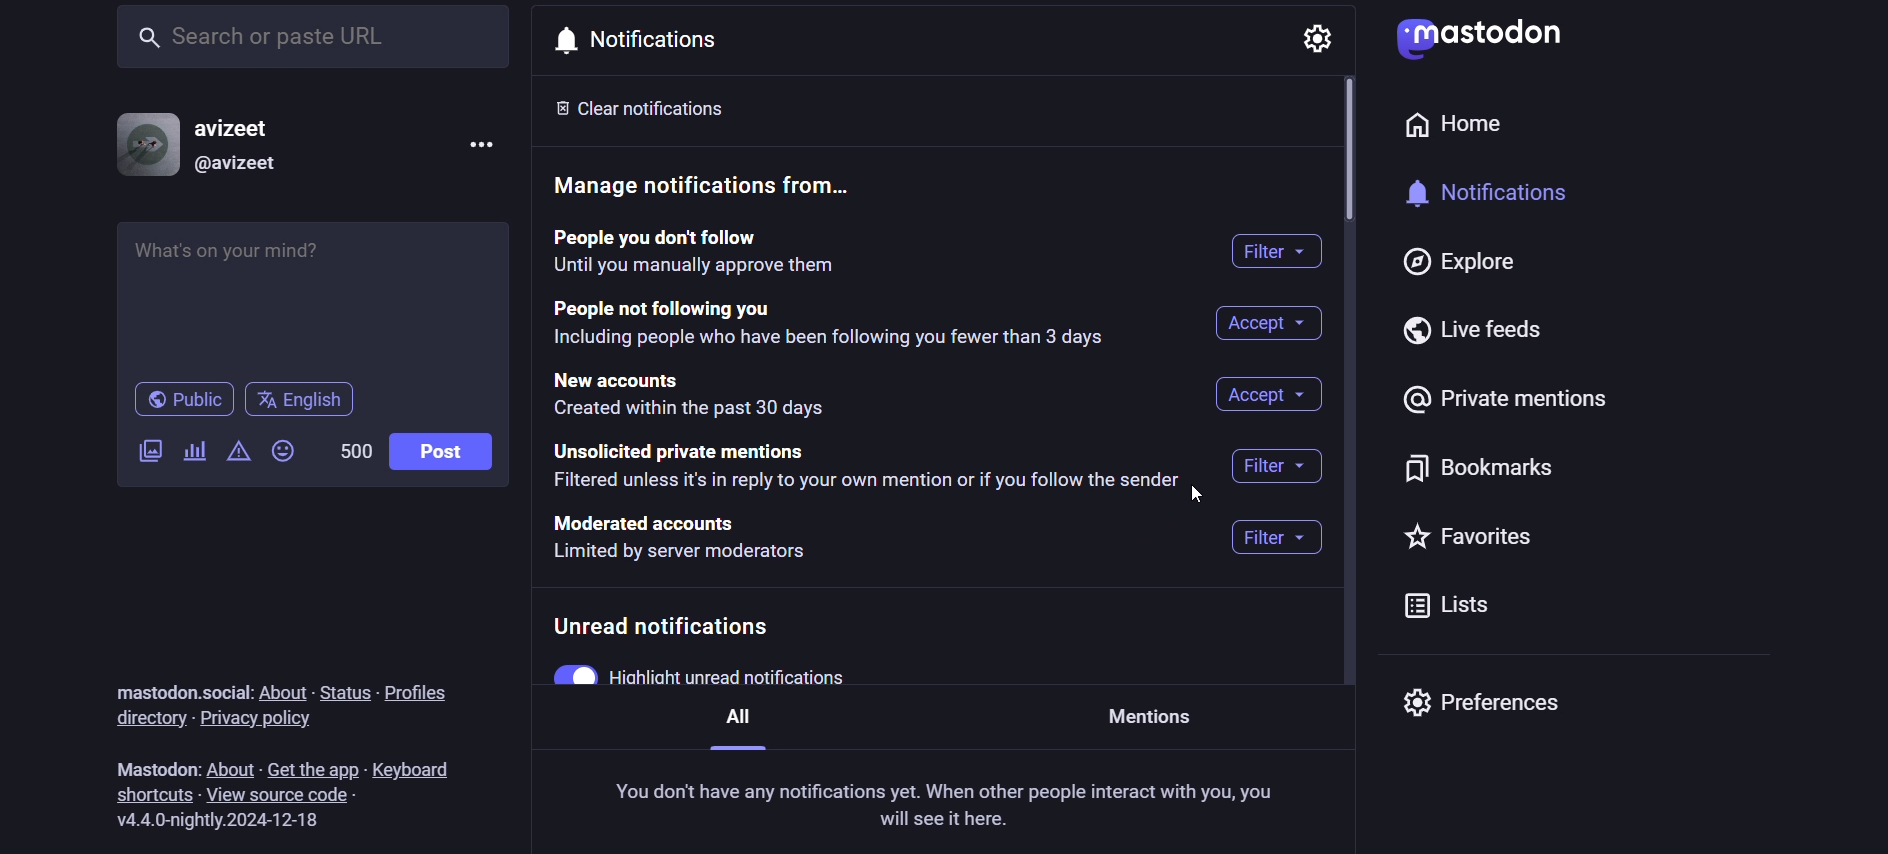 This screenshot has height=854, width=1888. Describe the element at coordinates (310, 35) in the screenshot. I see `Search or paste URL` at that location.